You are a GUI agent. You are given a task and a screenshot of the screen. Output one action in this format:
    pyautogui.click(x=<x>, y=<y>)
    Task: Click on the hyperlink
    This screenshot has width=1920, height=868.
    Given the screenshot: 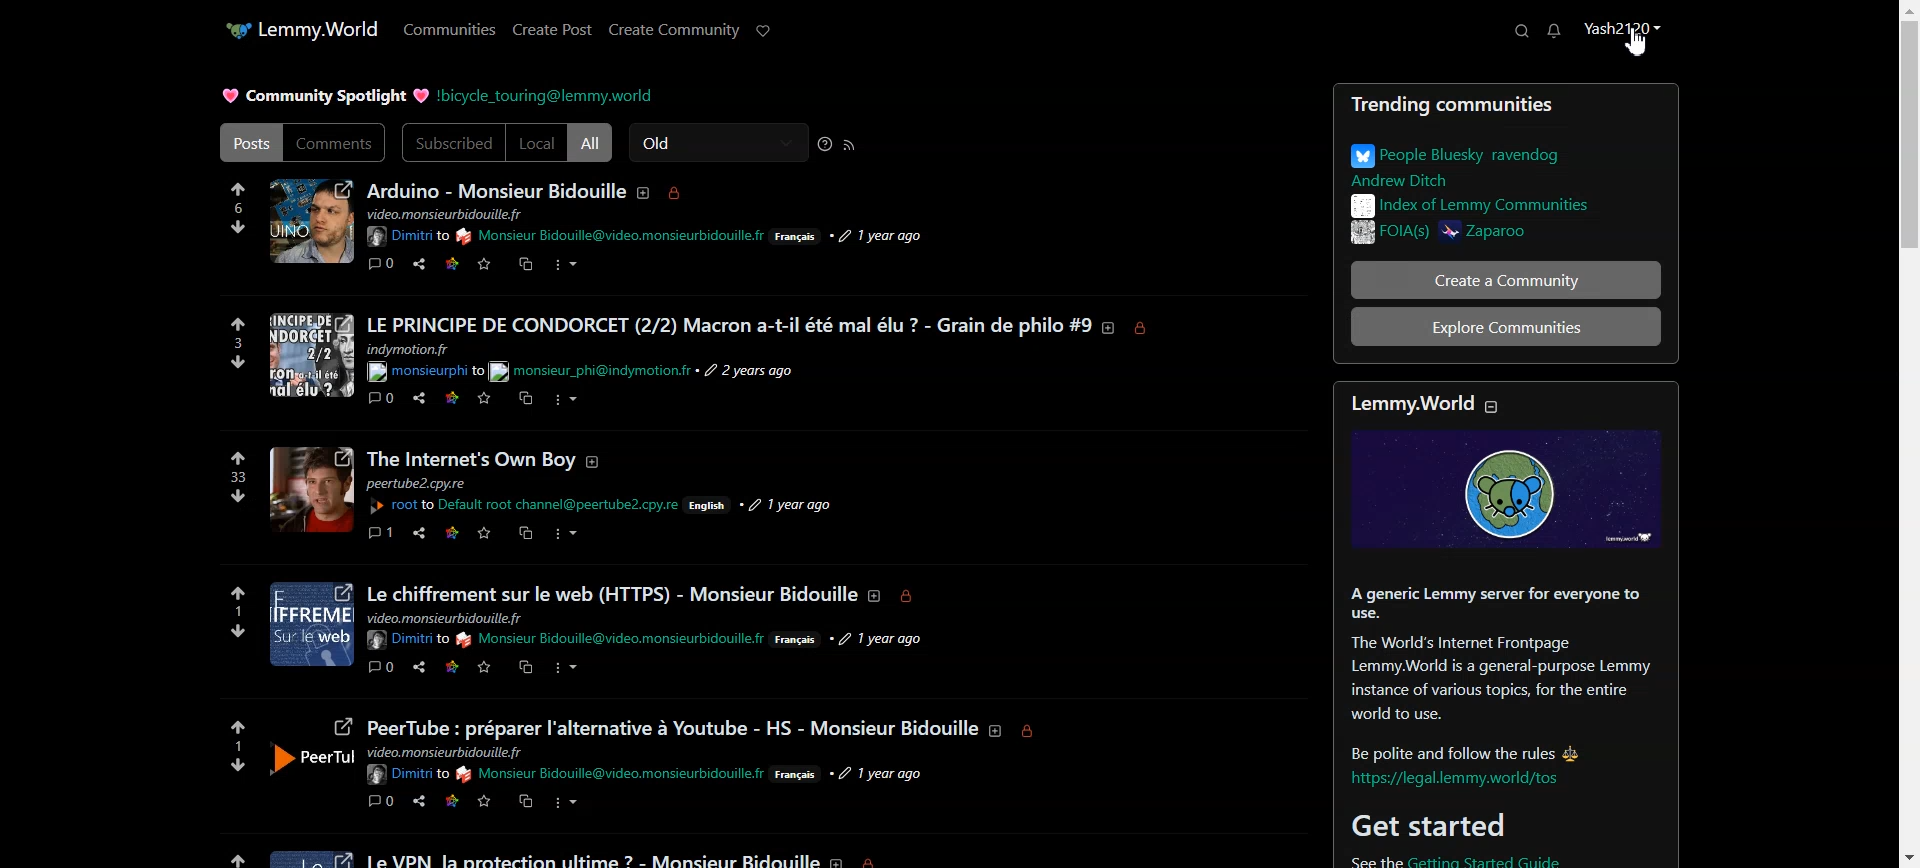 What is the action you would take?
    pyautogui.click(x=561, y=504)
    